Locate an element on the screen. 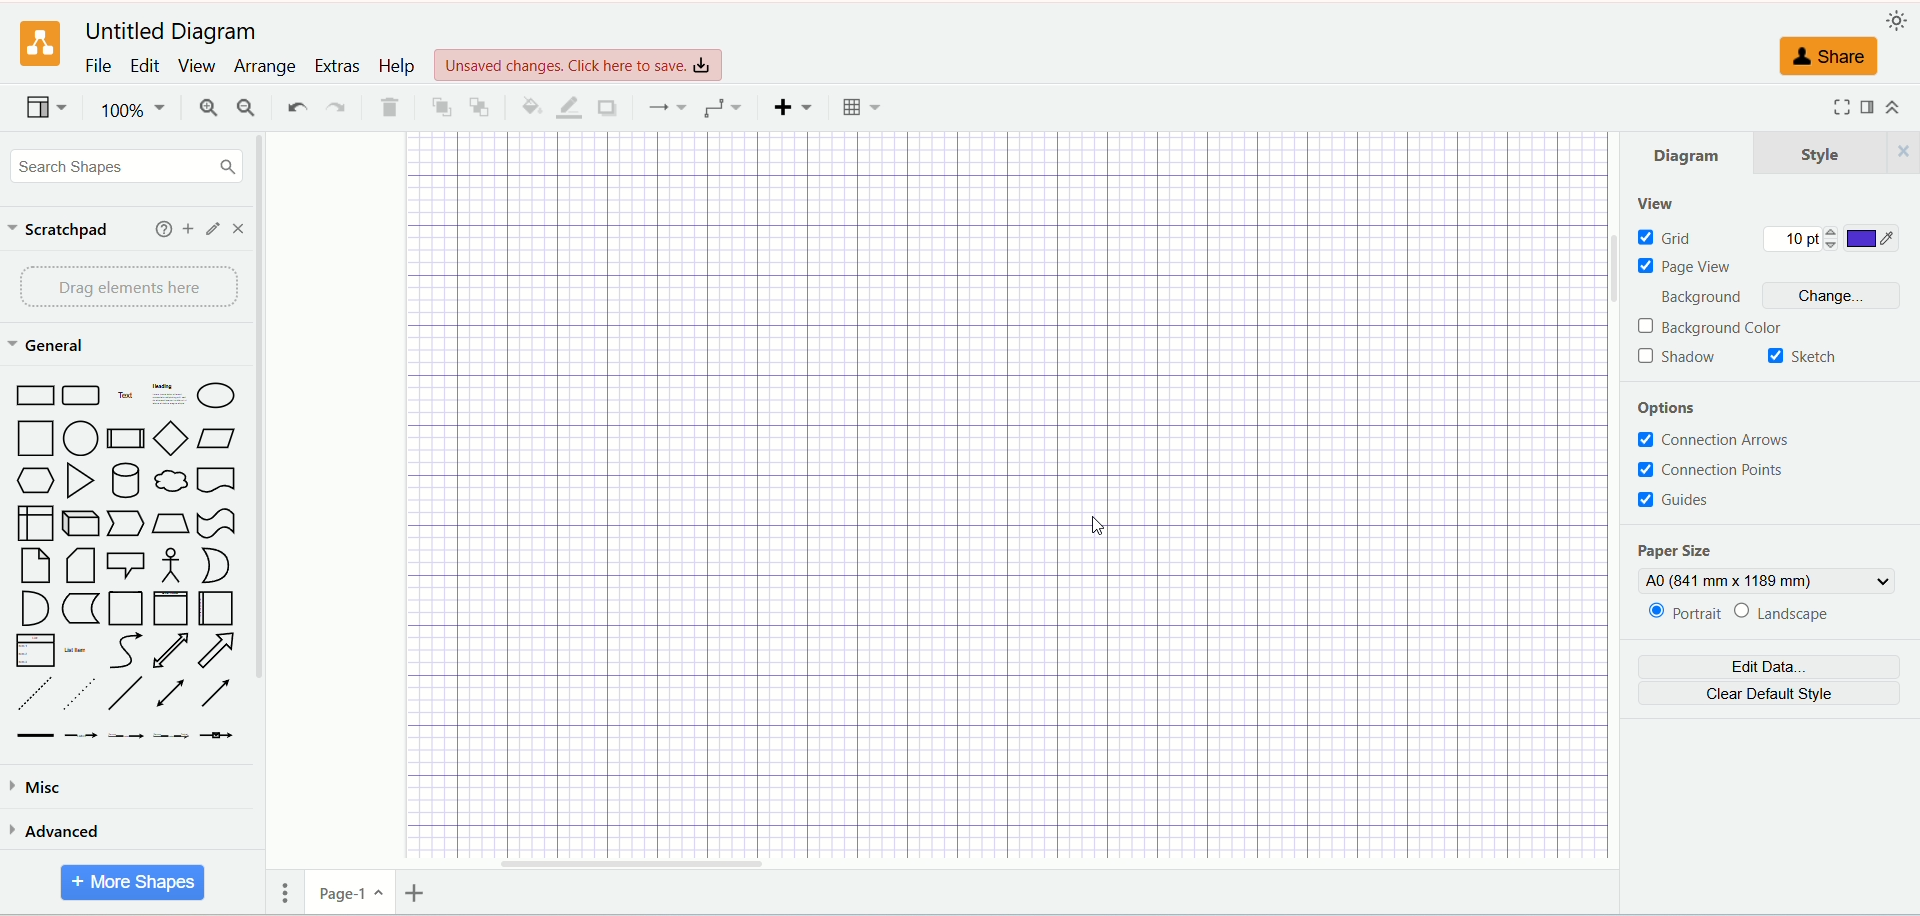  click here to save is located at coordinates (581, 63).